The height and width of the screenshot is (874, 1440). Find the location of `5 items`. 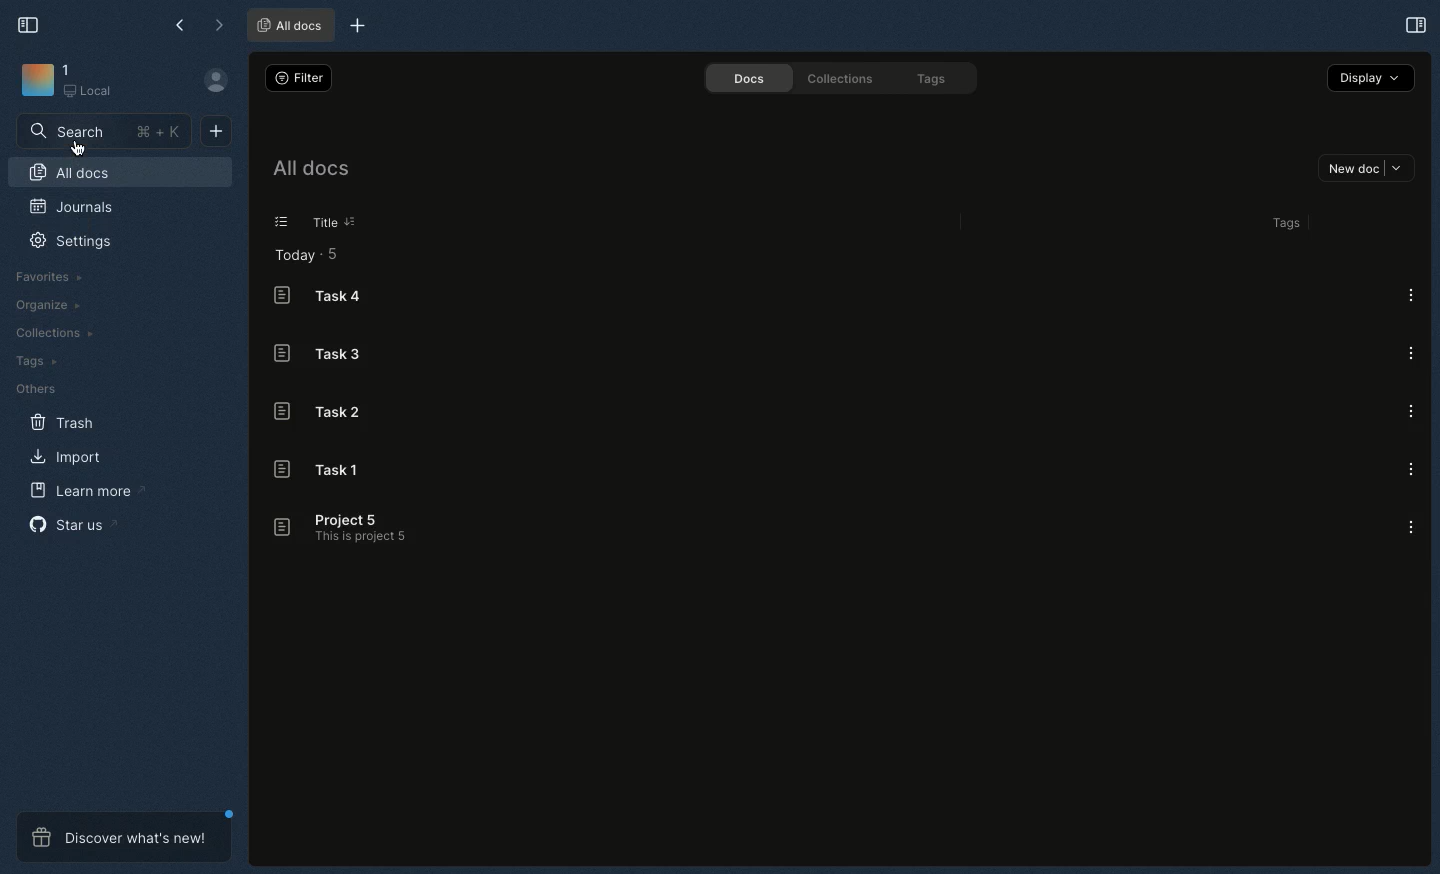

5 items is located at coordinates (332, 252).